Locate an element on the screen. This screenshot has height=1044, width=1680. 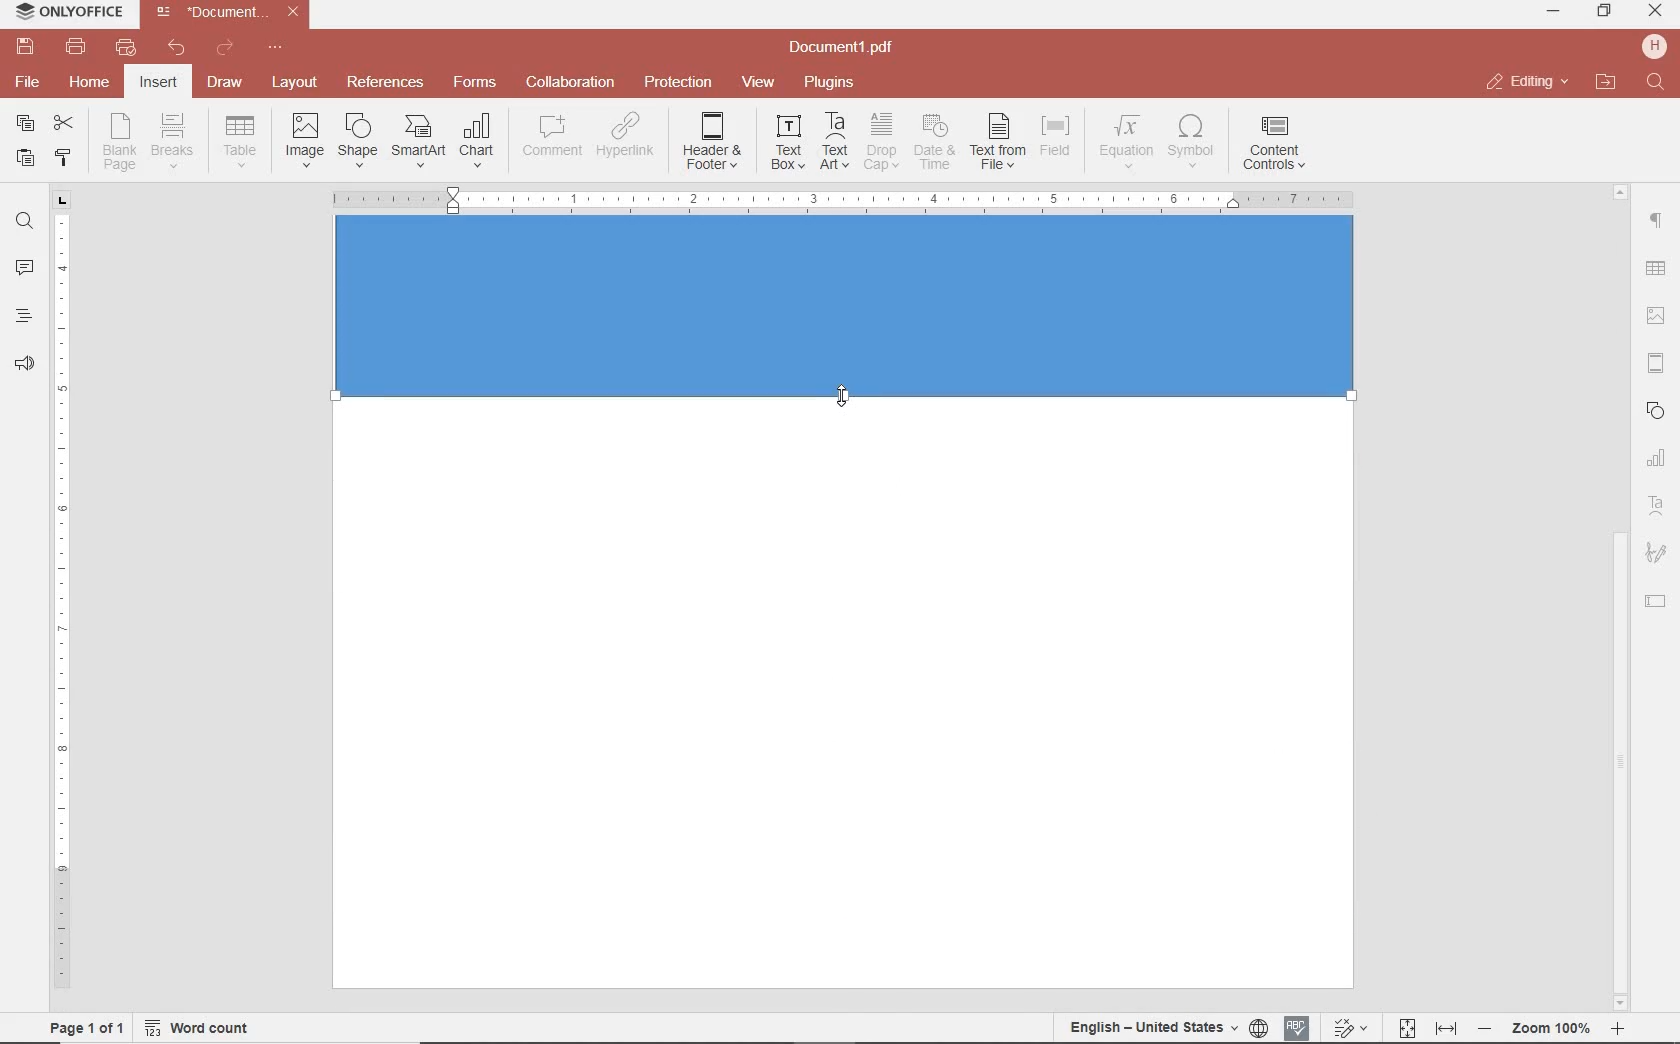
redo is located at coordinates (223, 51).